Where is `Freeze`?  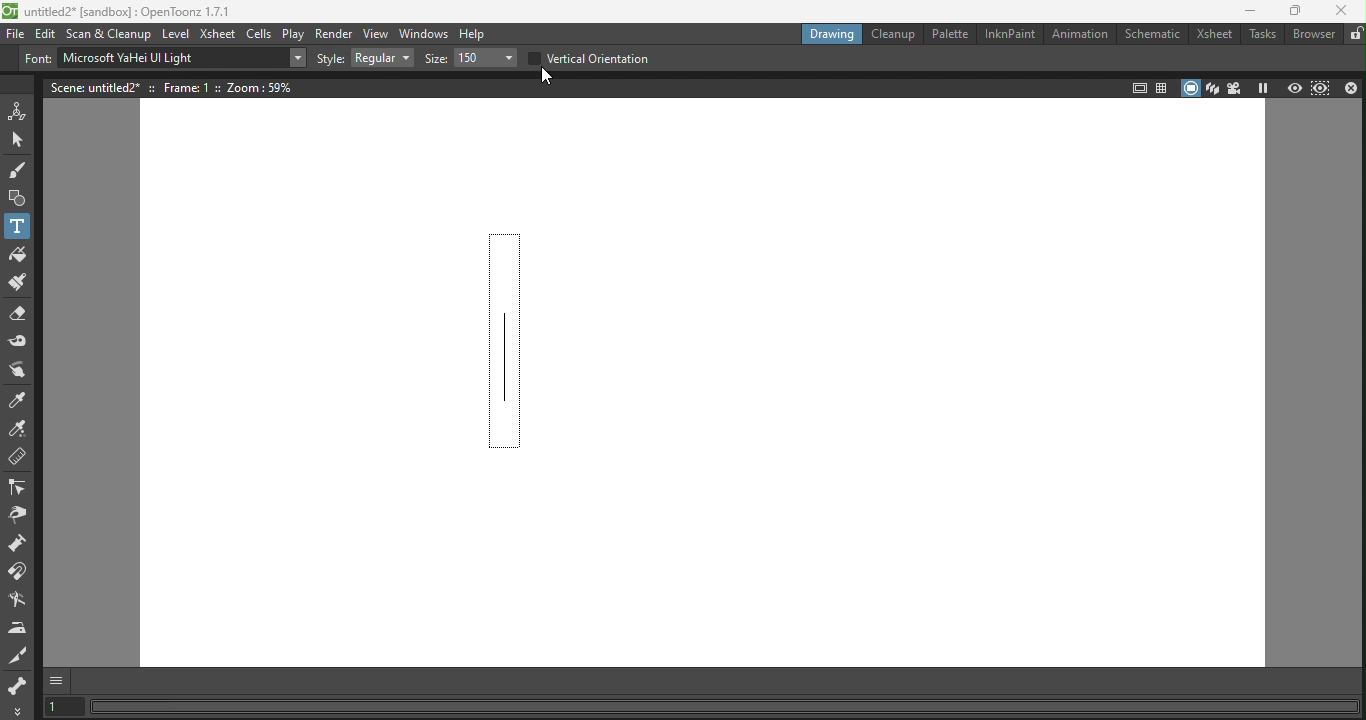 Freeze is located at coordinates (1261, 87).